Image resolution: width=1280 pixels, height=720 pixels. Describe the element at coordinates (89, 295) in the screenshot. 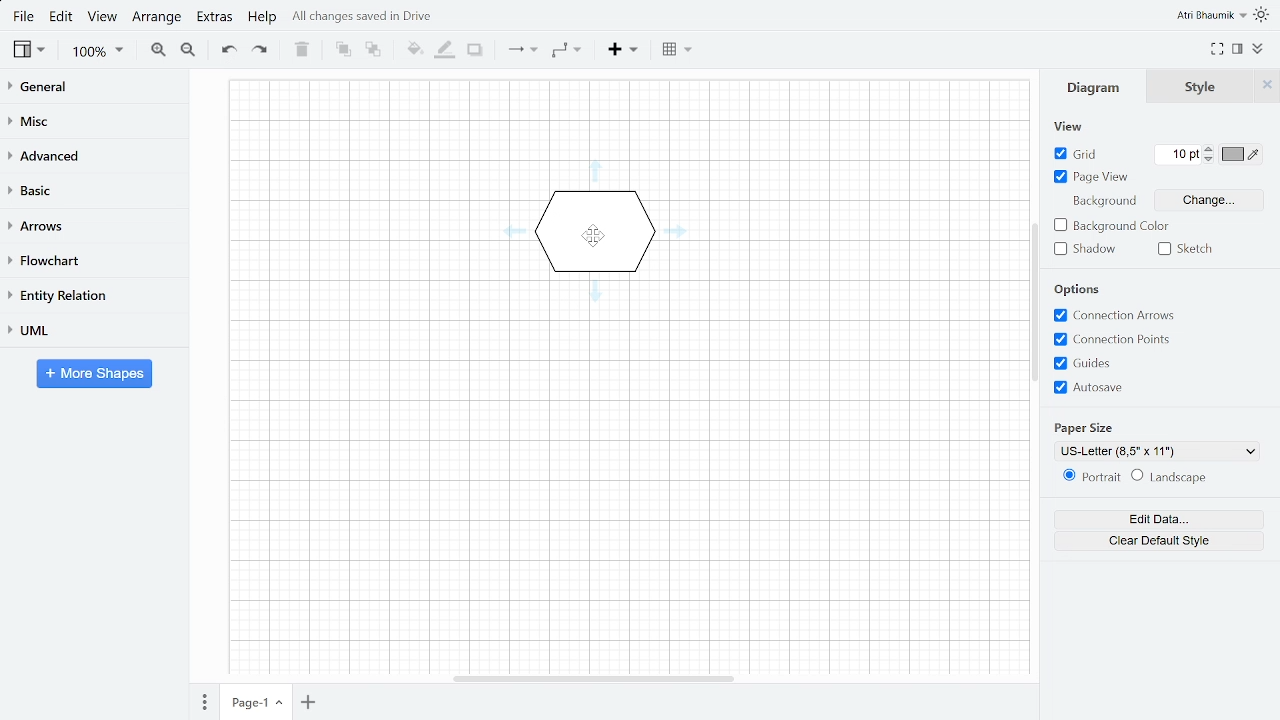

I see ` Entity relation` at that location.